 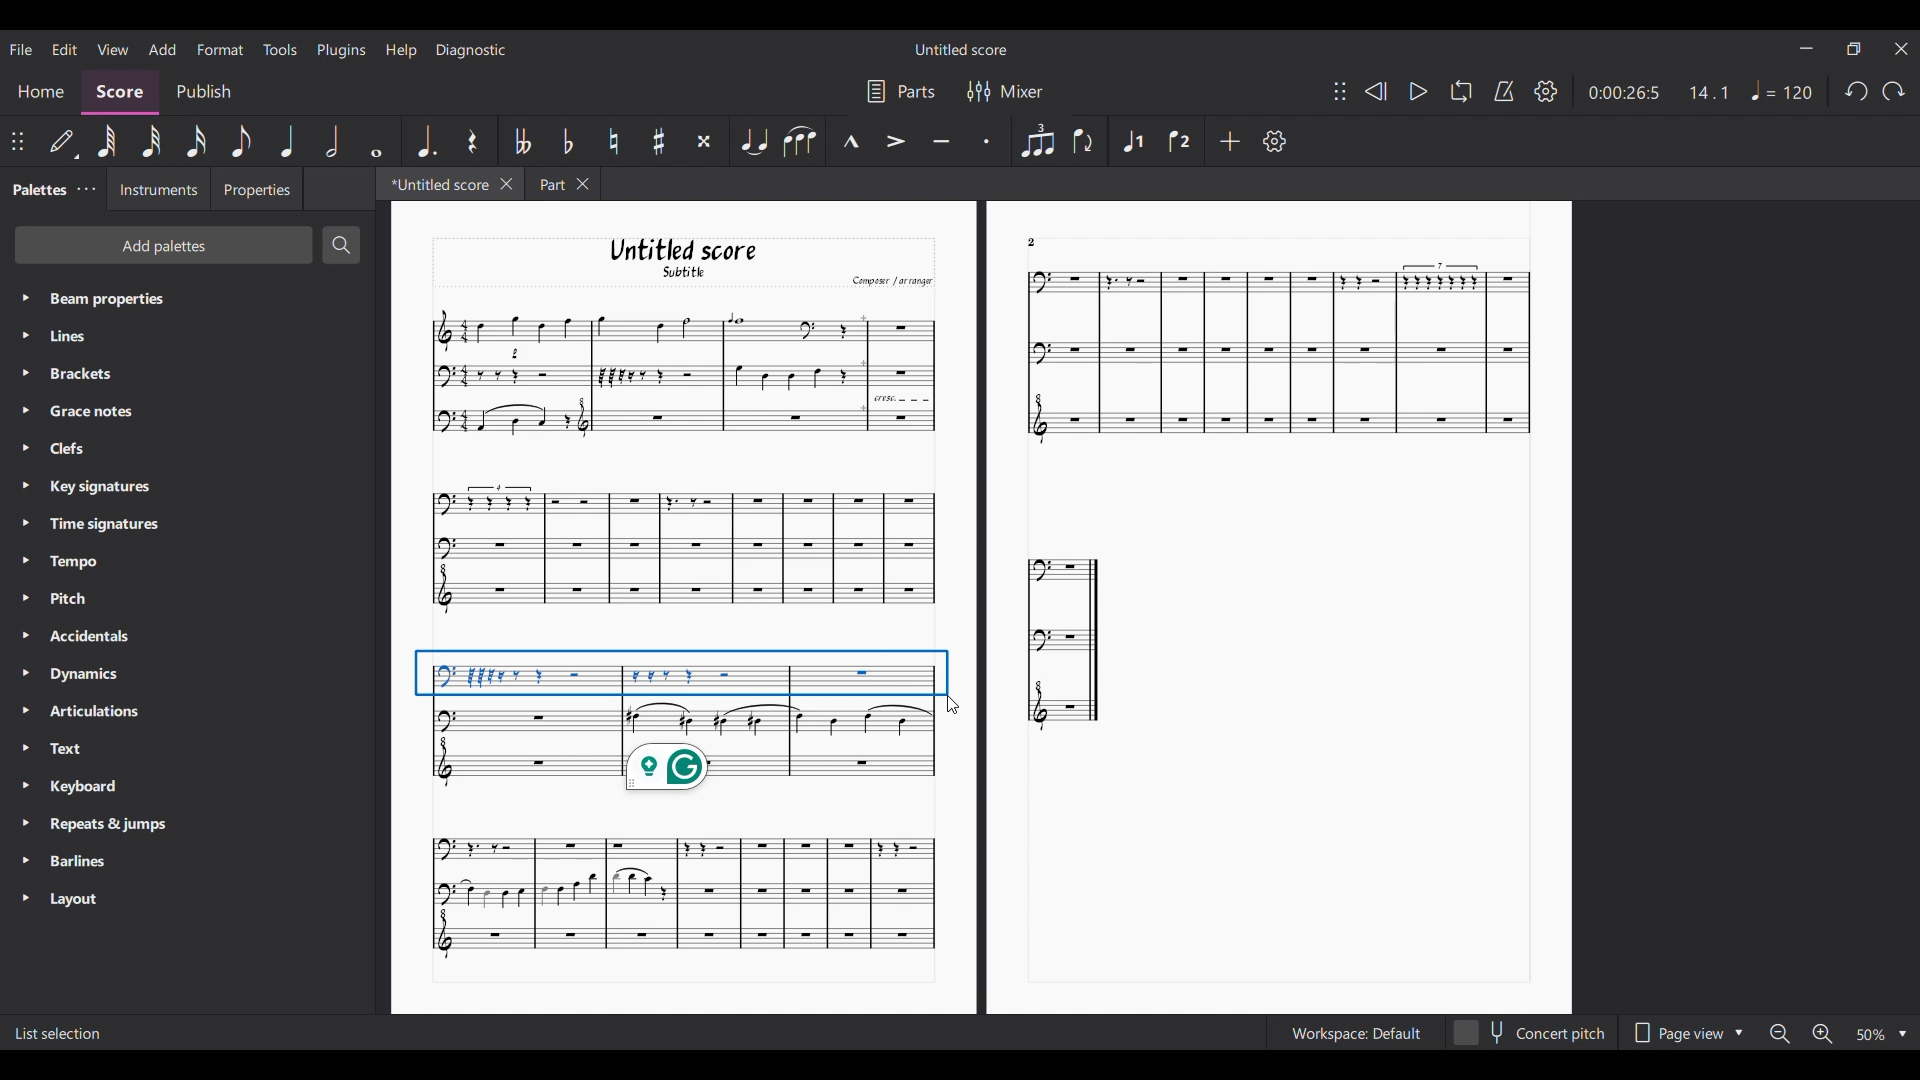 What do you see at coordinates (196, 141) in the screenshot?
I see `16th note` at bounding box center [196, 141].